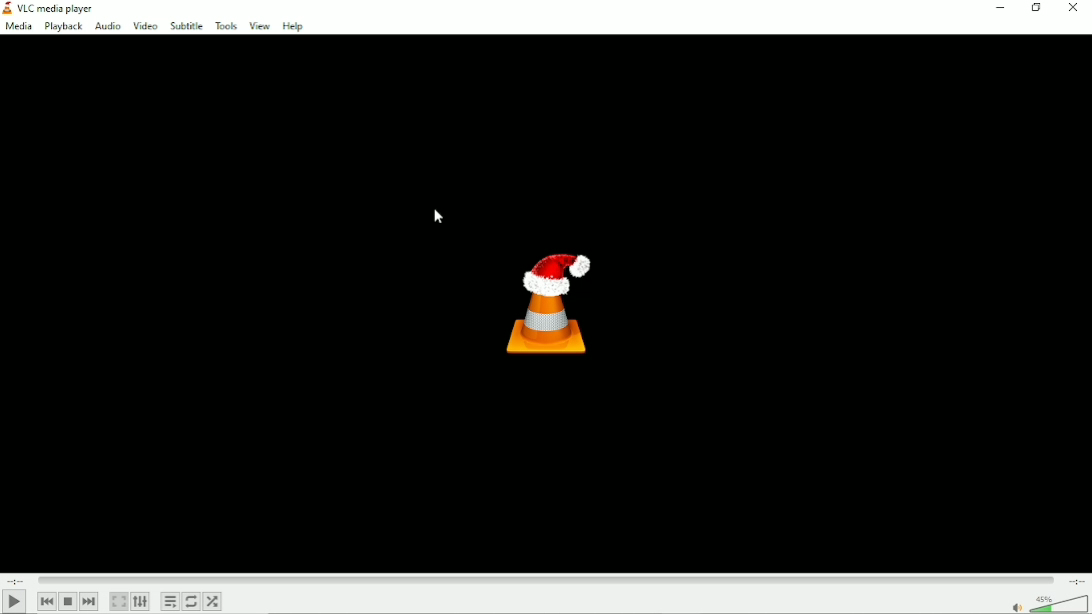  Describe the element at coordinates (1076, 582) in the screenshot. I see `Total duration` at that location.